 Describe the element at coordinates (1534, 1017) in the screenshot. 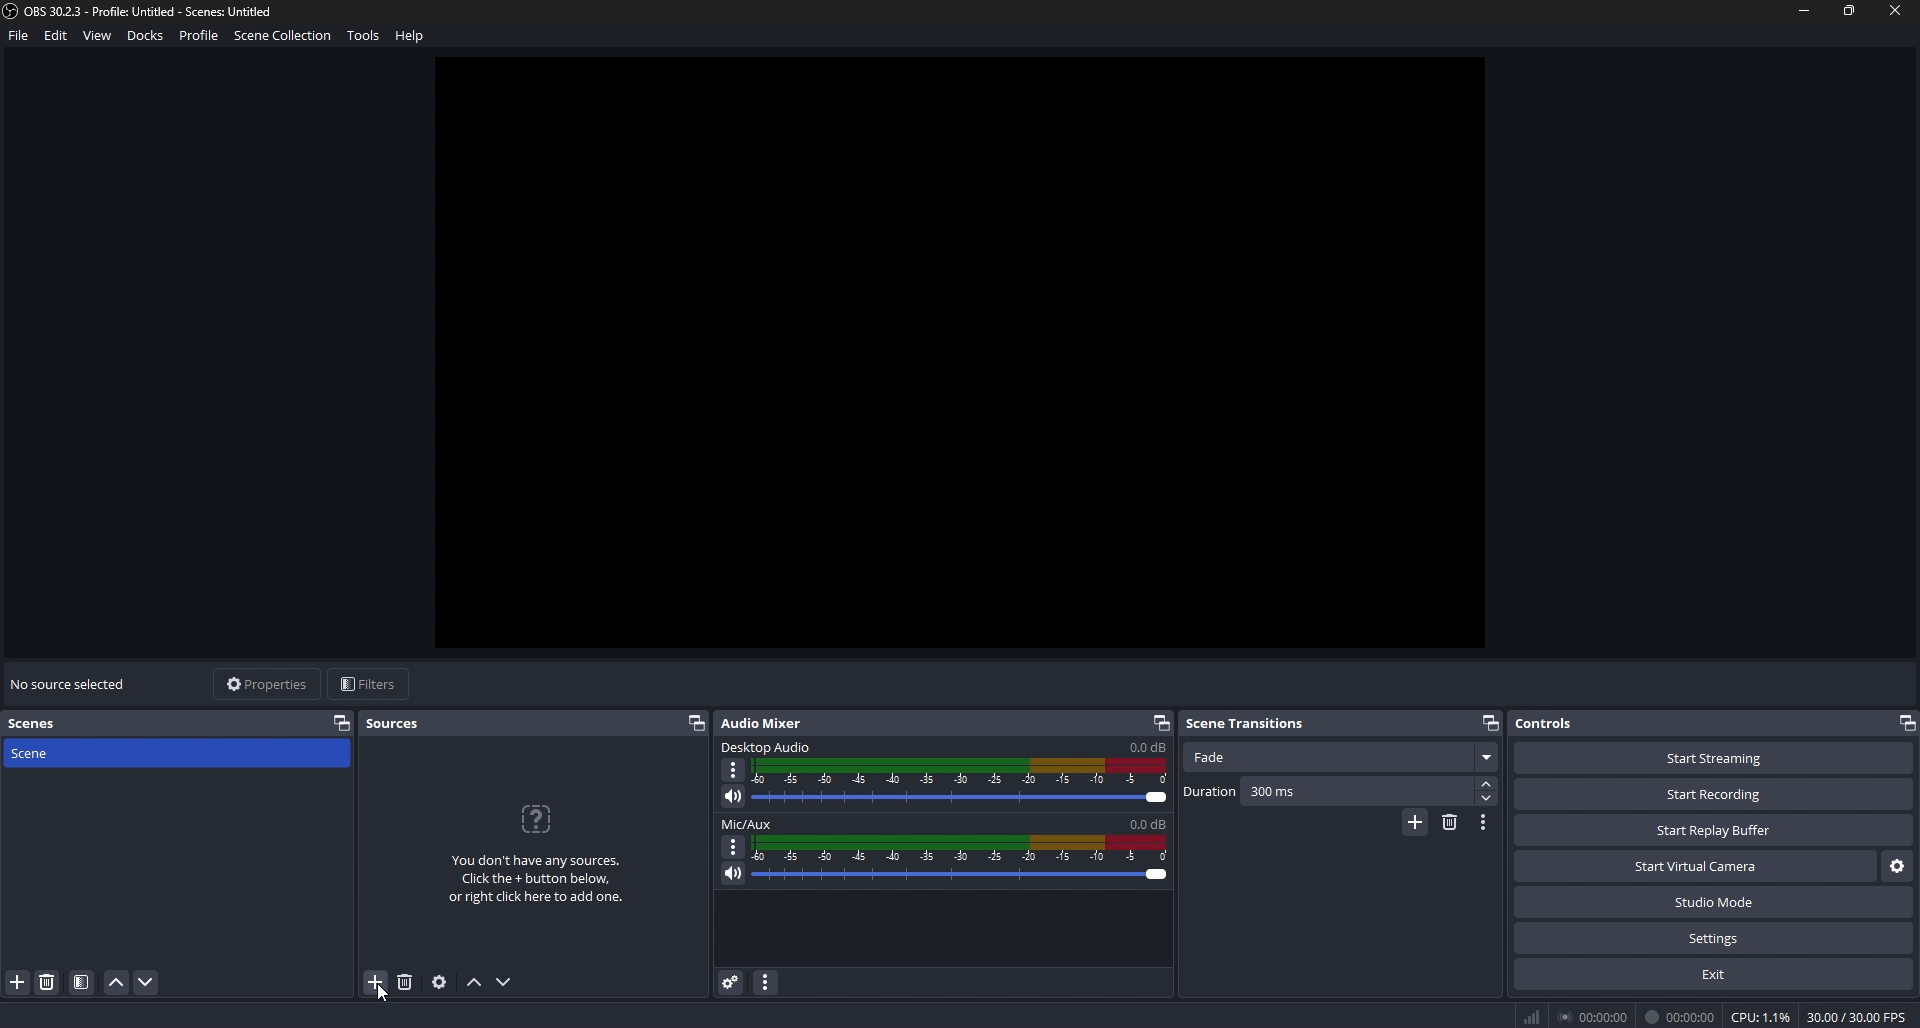

I see `network` at that location.